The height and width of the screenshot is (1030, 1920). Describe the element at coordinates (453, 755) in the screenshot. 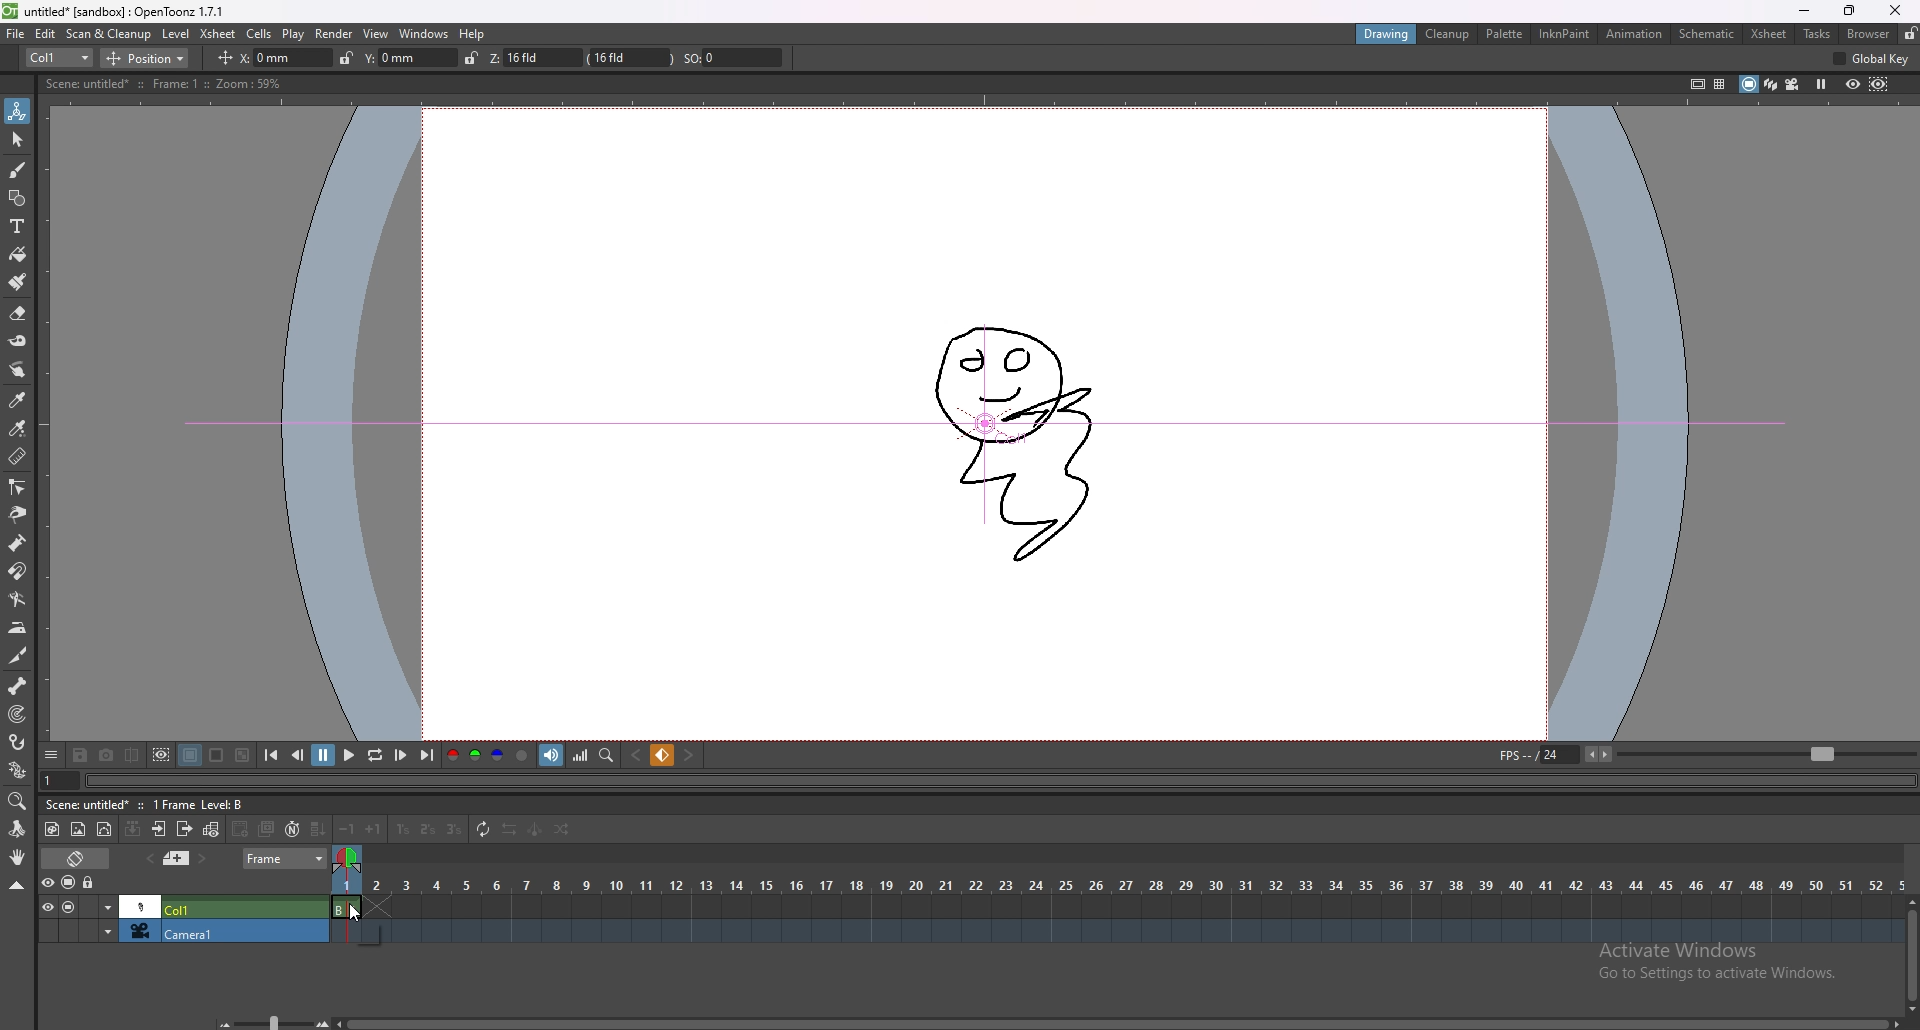

I see `red channel` at that location.